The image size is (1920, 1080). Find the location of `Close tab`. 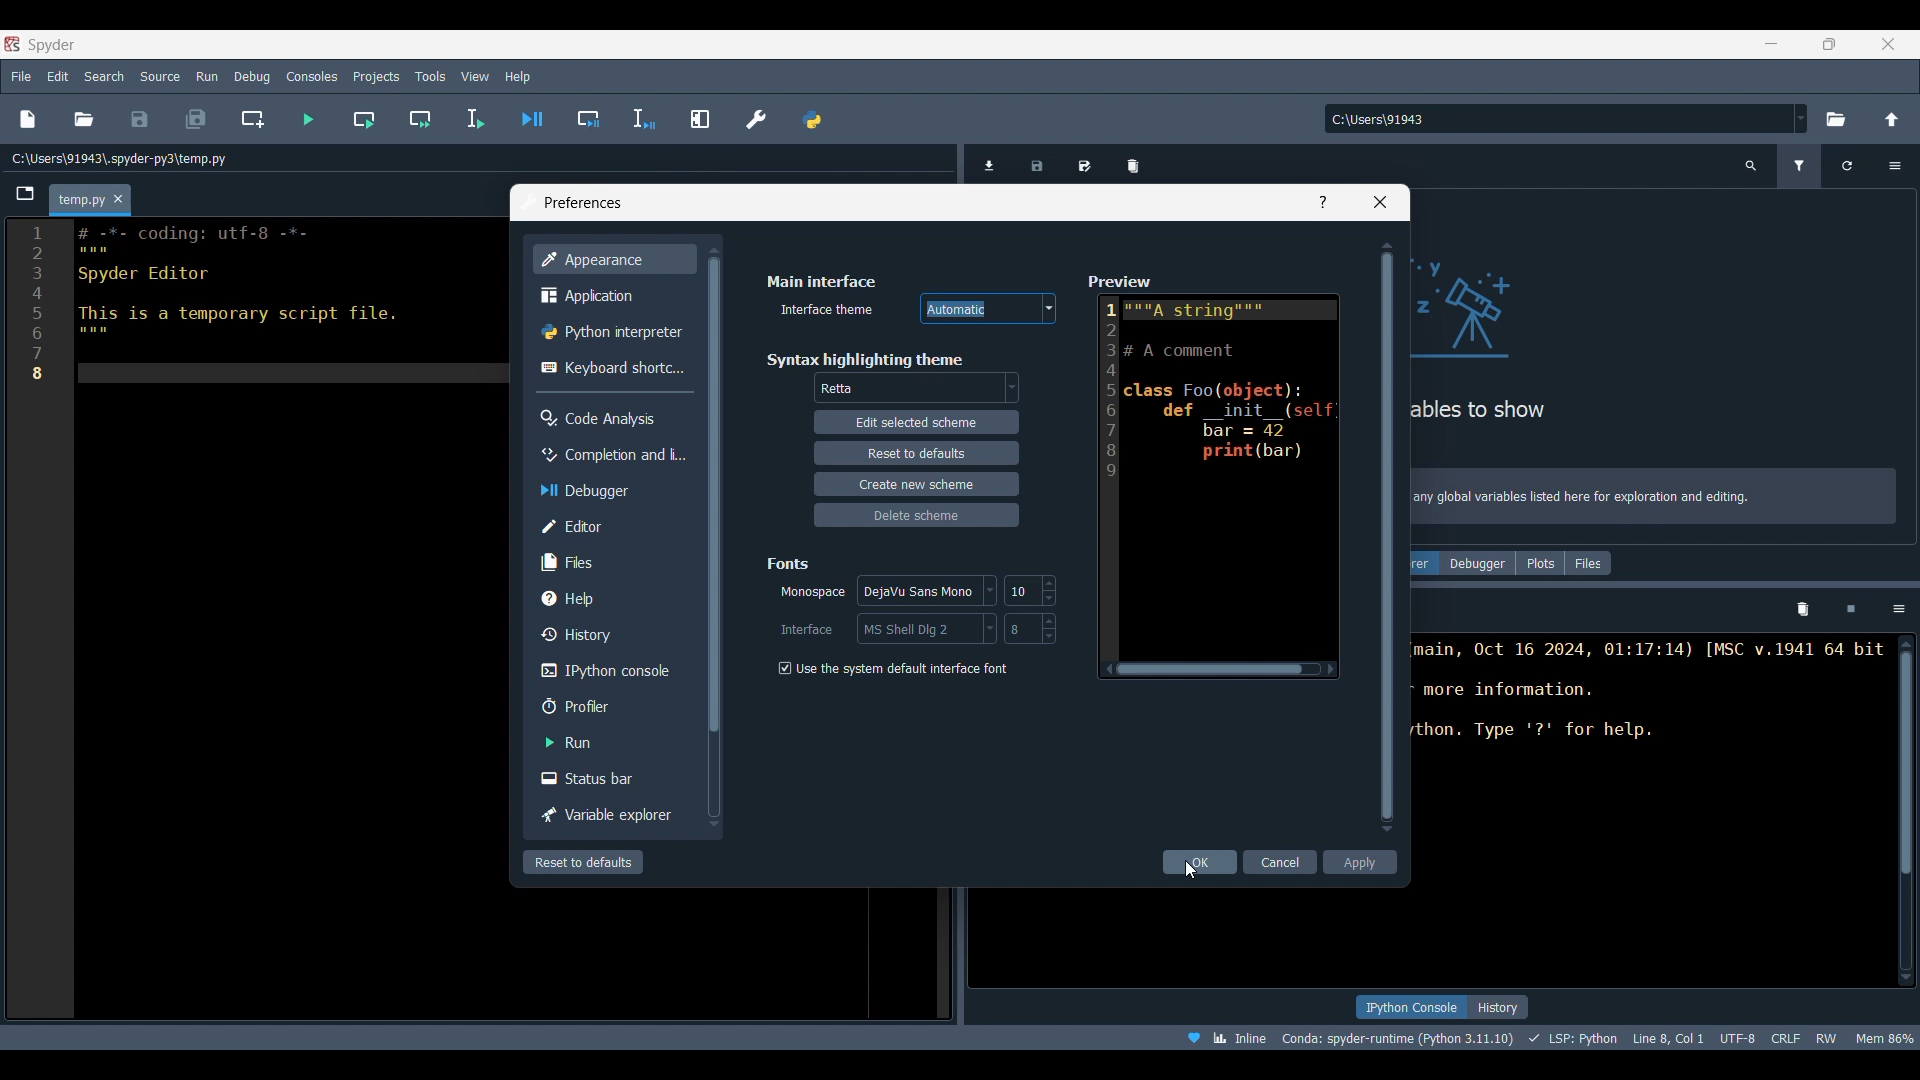

Close tab is located at coordinates (118, 200).